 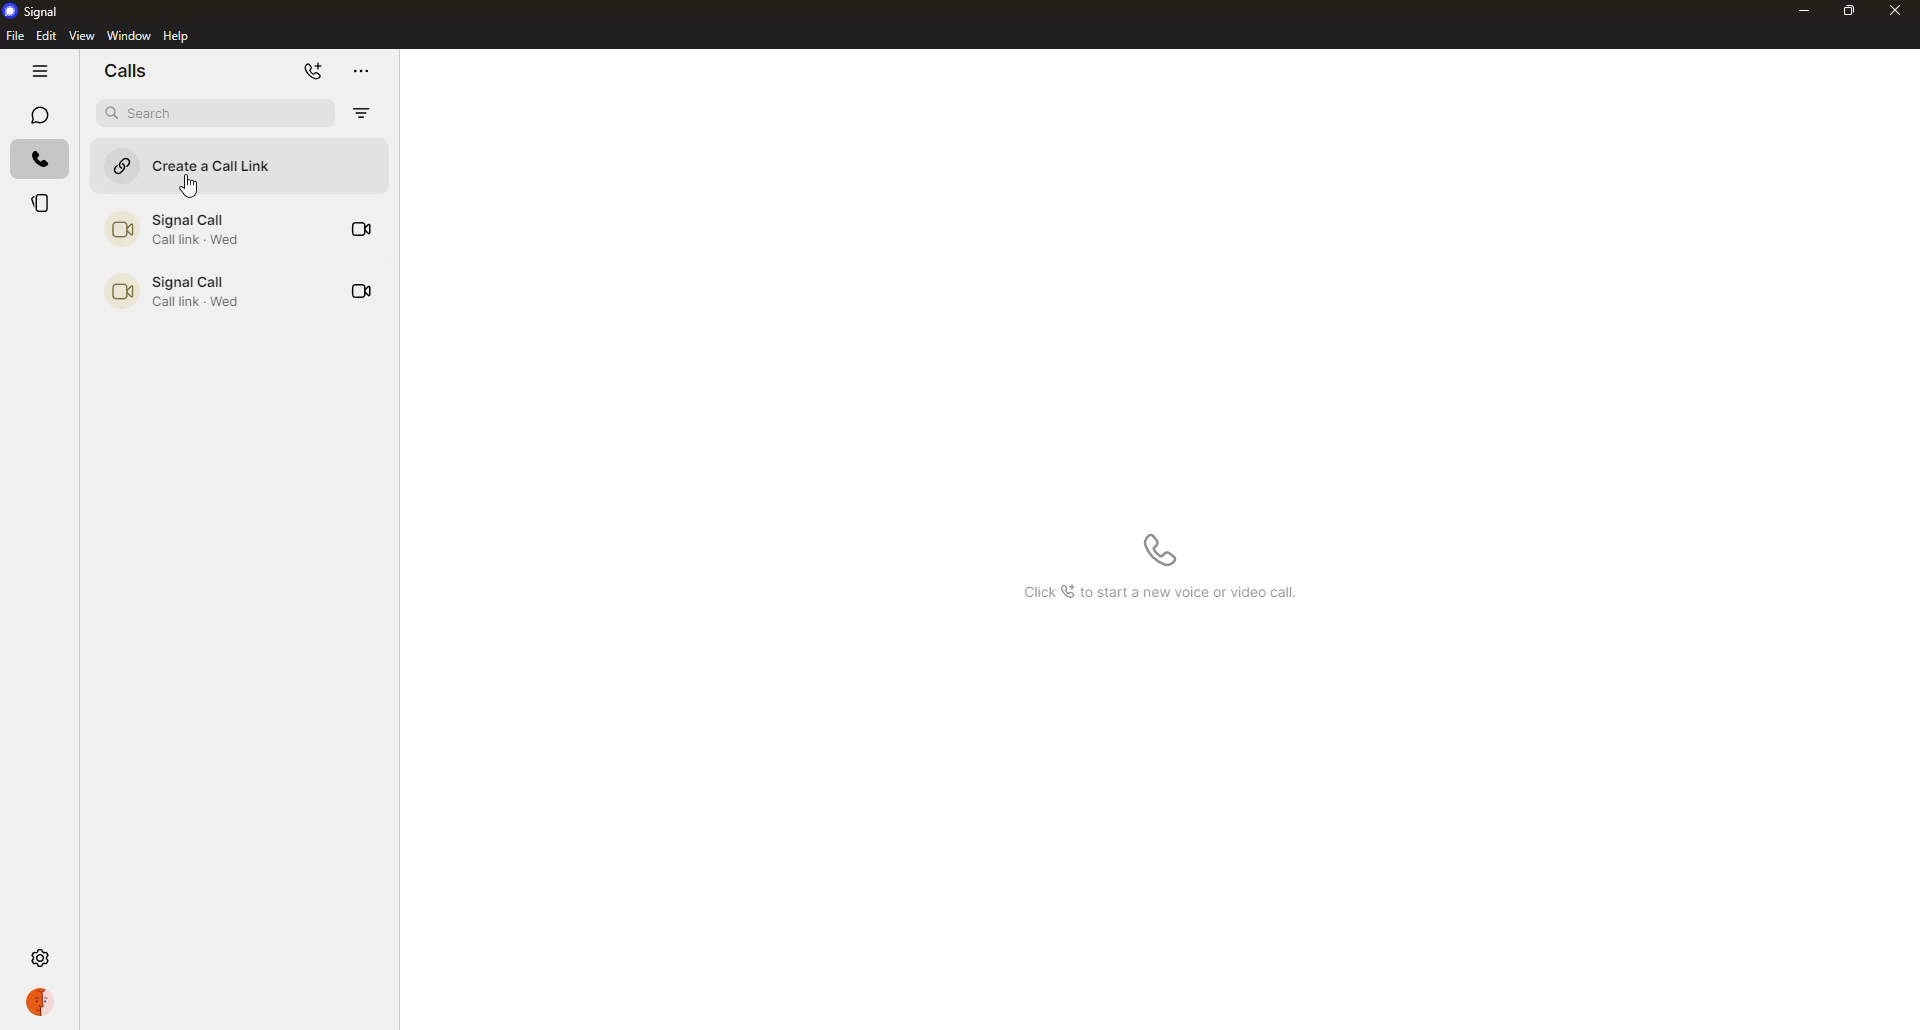 I want to click on calls, so click(x=133, y=71).